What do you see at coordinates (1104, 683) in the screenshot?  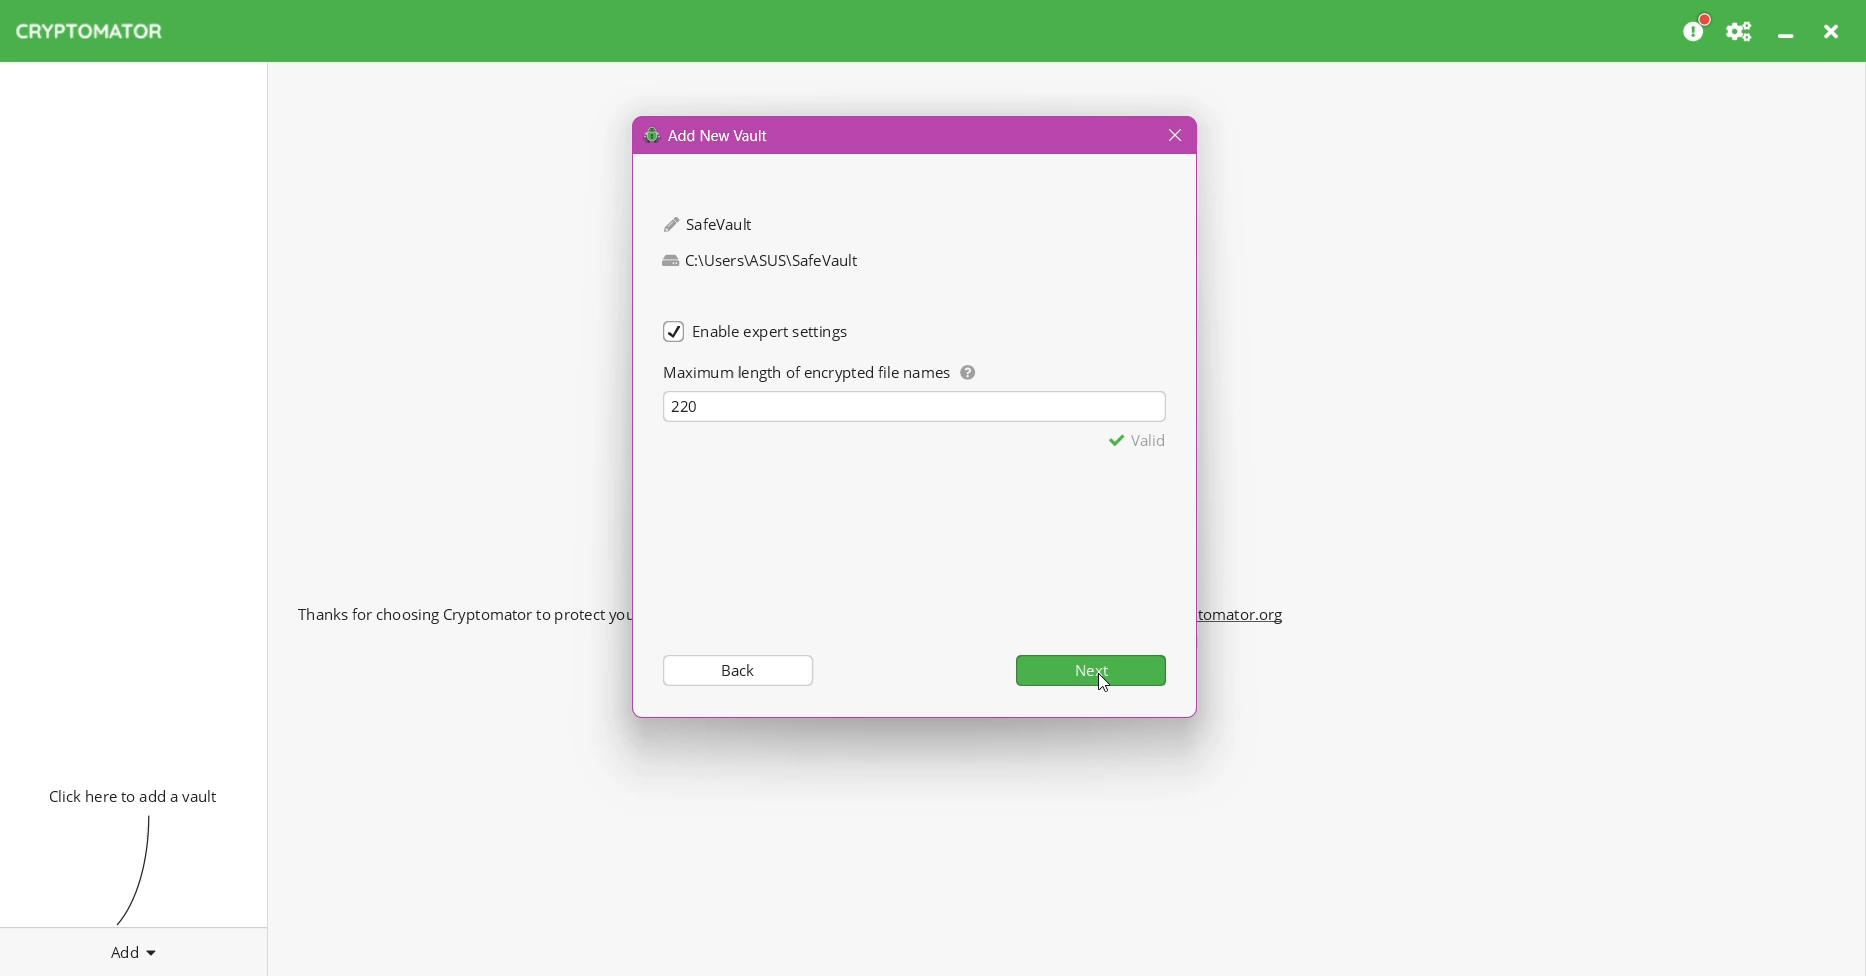 I see `Cursor` at bounding box center [1104, 683].